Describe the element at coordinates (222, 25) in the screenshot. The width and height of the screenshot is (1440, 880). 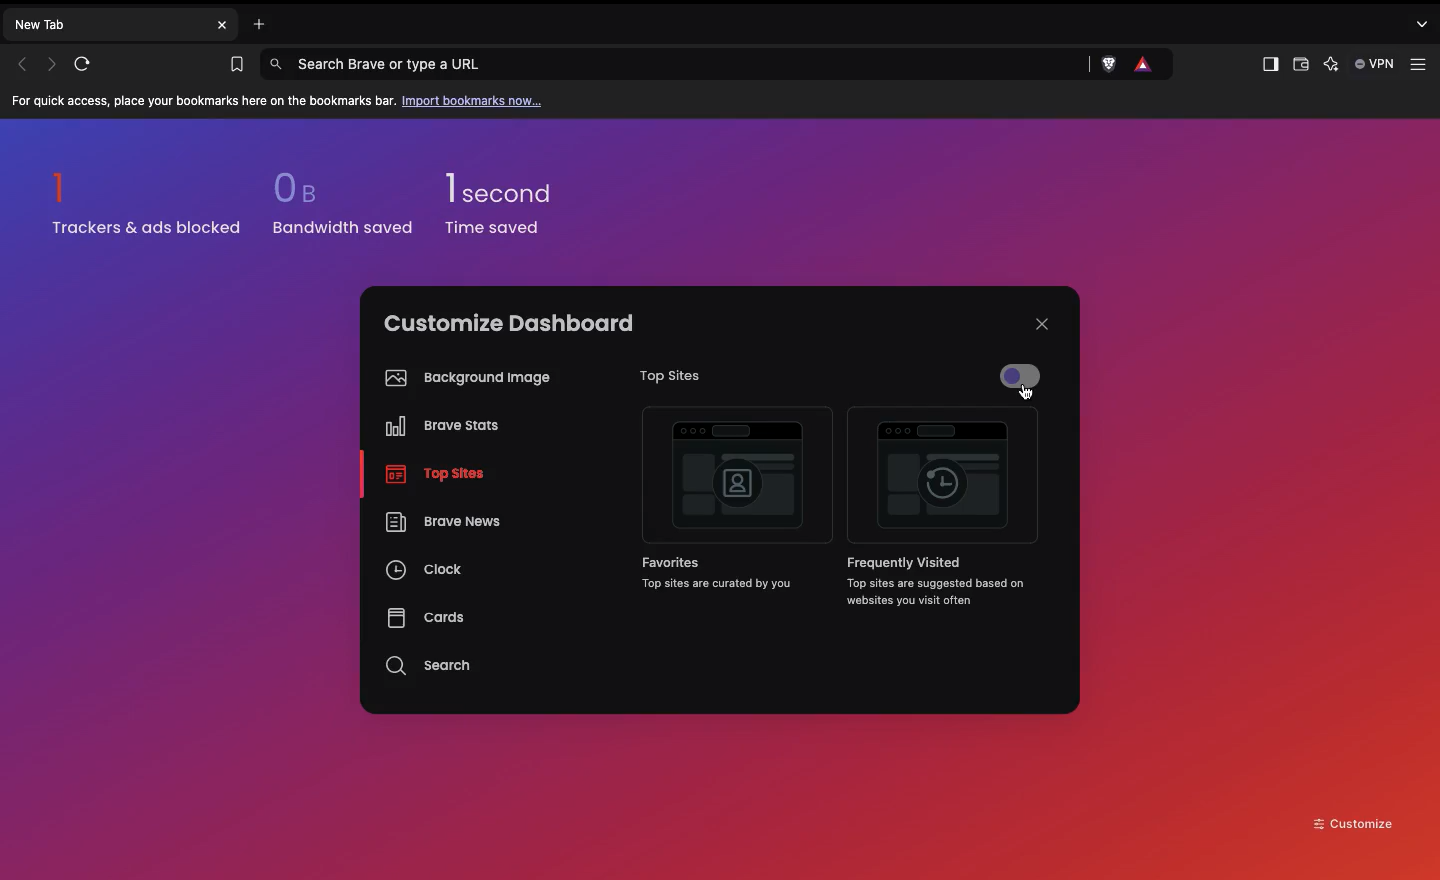
I see `Close new tab` at that location.